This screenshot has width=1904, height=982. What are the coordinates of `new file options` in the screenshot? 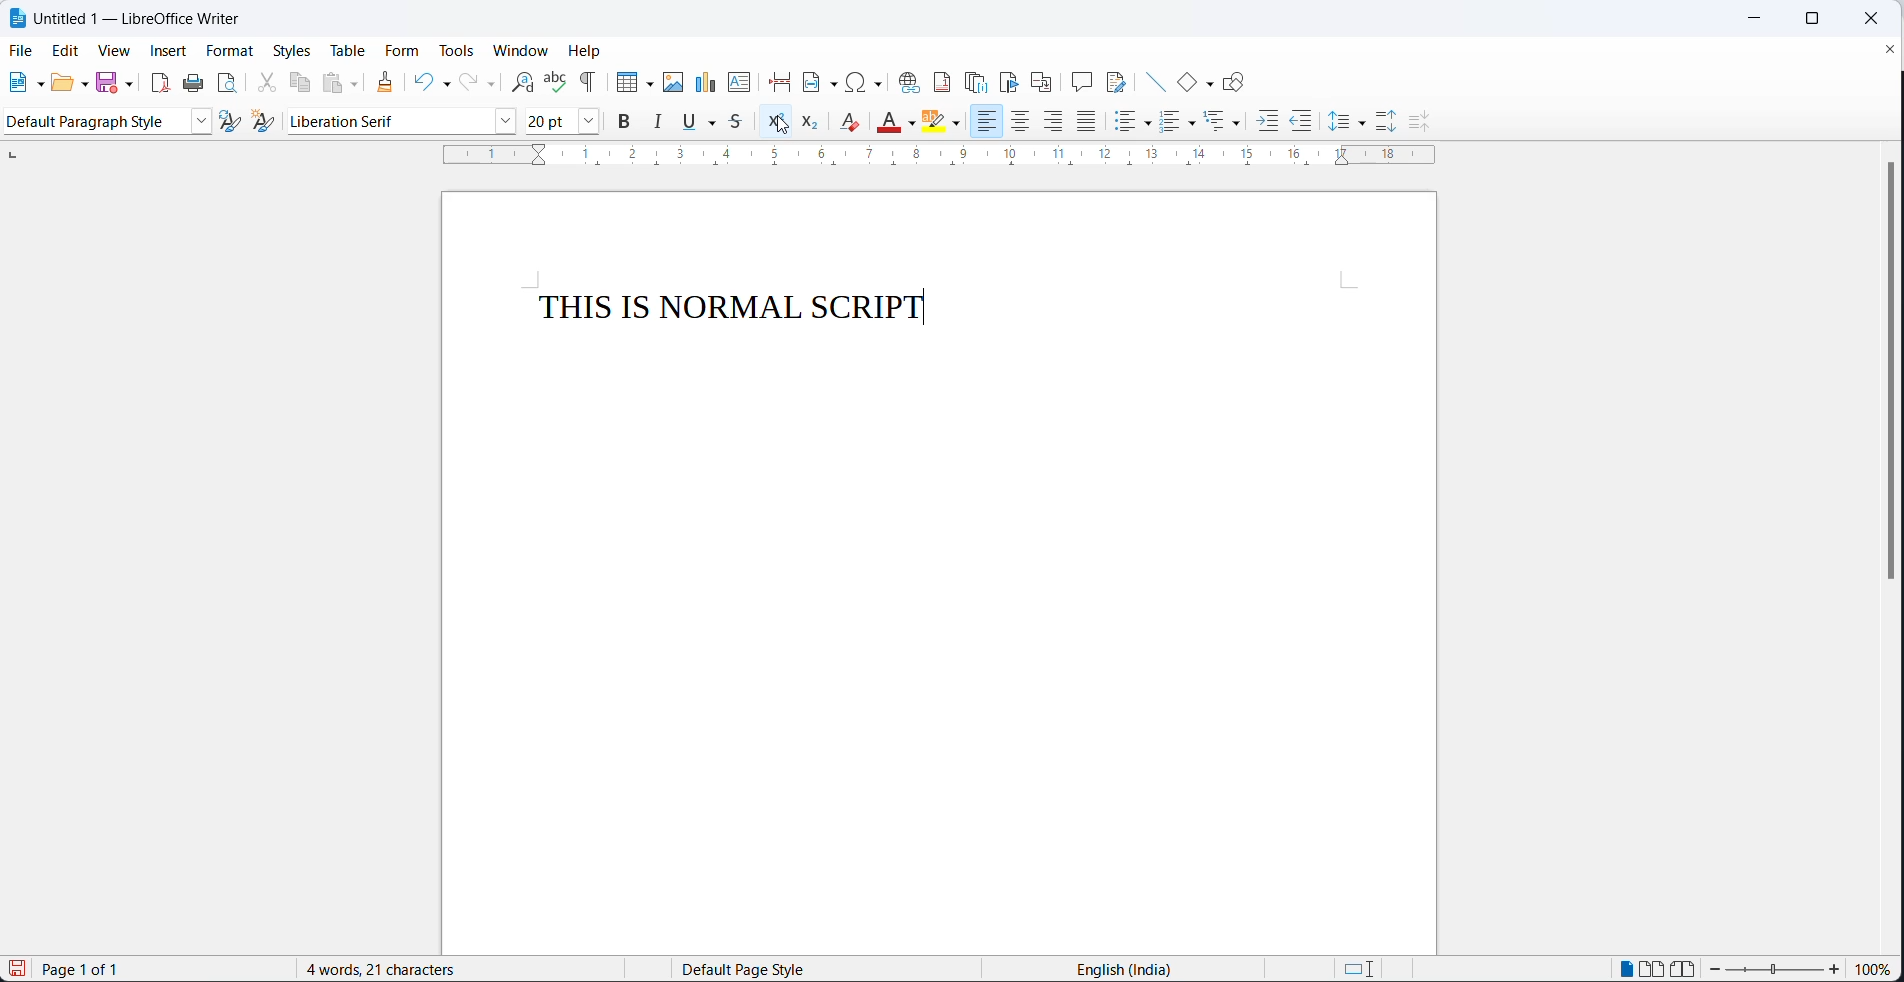 It's located at (36, 81).